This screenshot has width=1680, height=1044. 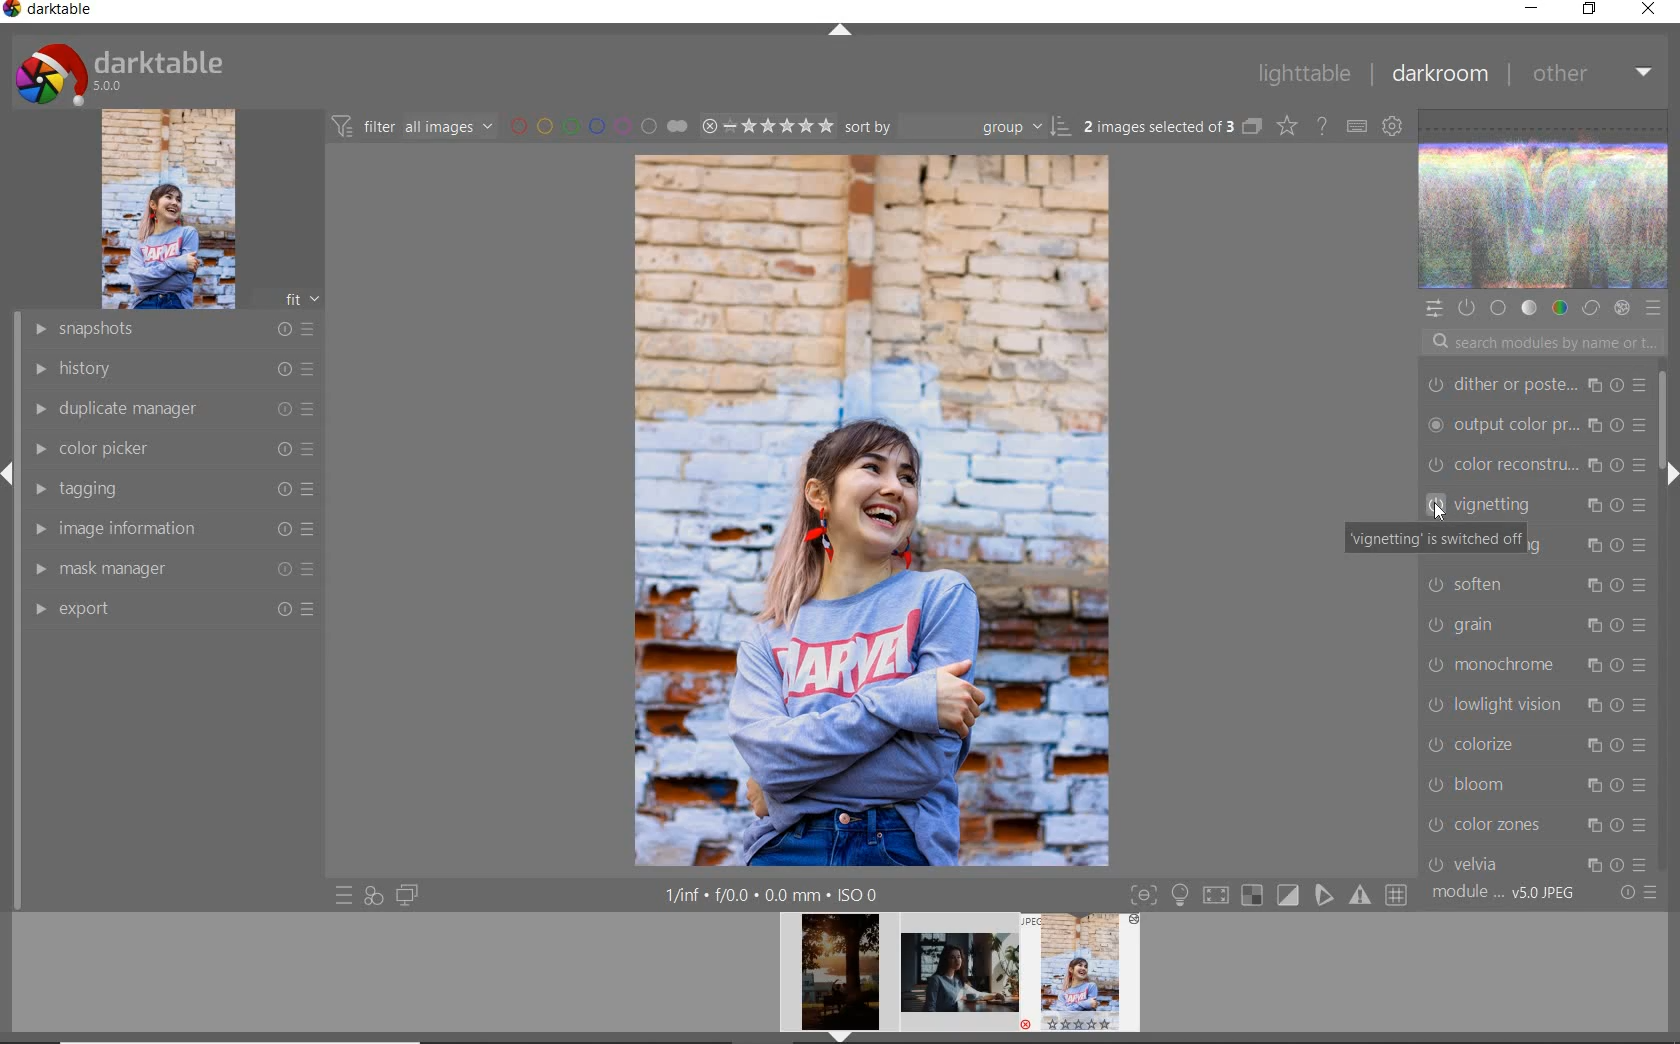 What do you see at coordinates (1537, 424) in the screenshot?
I see `crop` at bounding box center [1537, 424].